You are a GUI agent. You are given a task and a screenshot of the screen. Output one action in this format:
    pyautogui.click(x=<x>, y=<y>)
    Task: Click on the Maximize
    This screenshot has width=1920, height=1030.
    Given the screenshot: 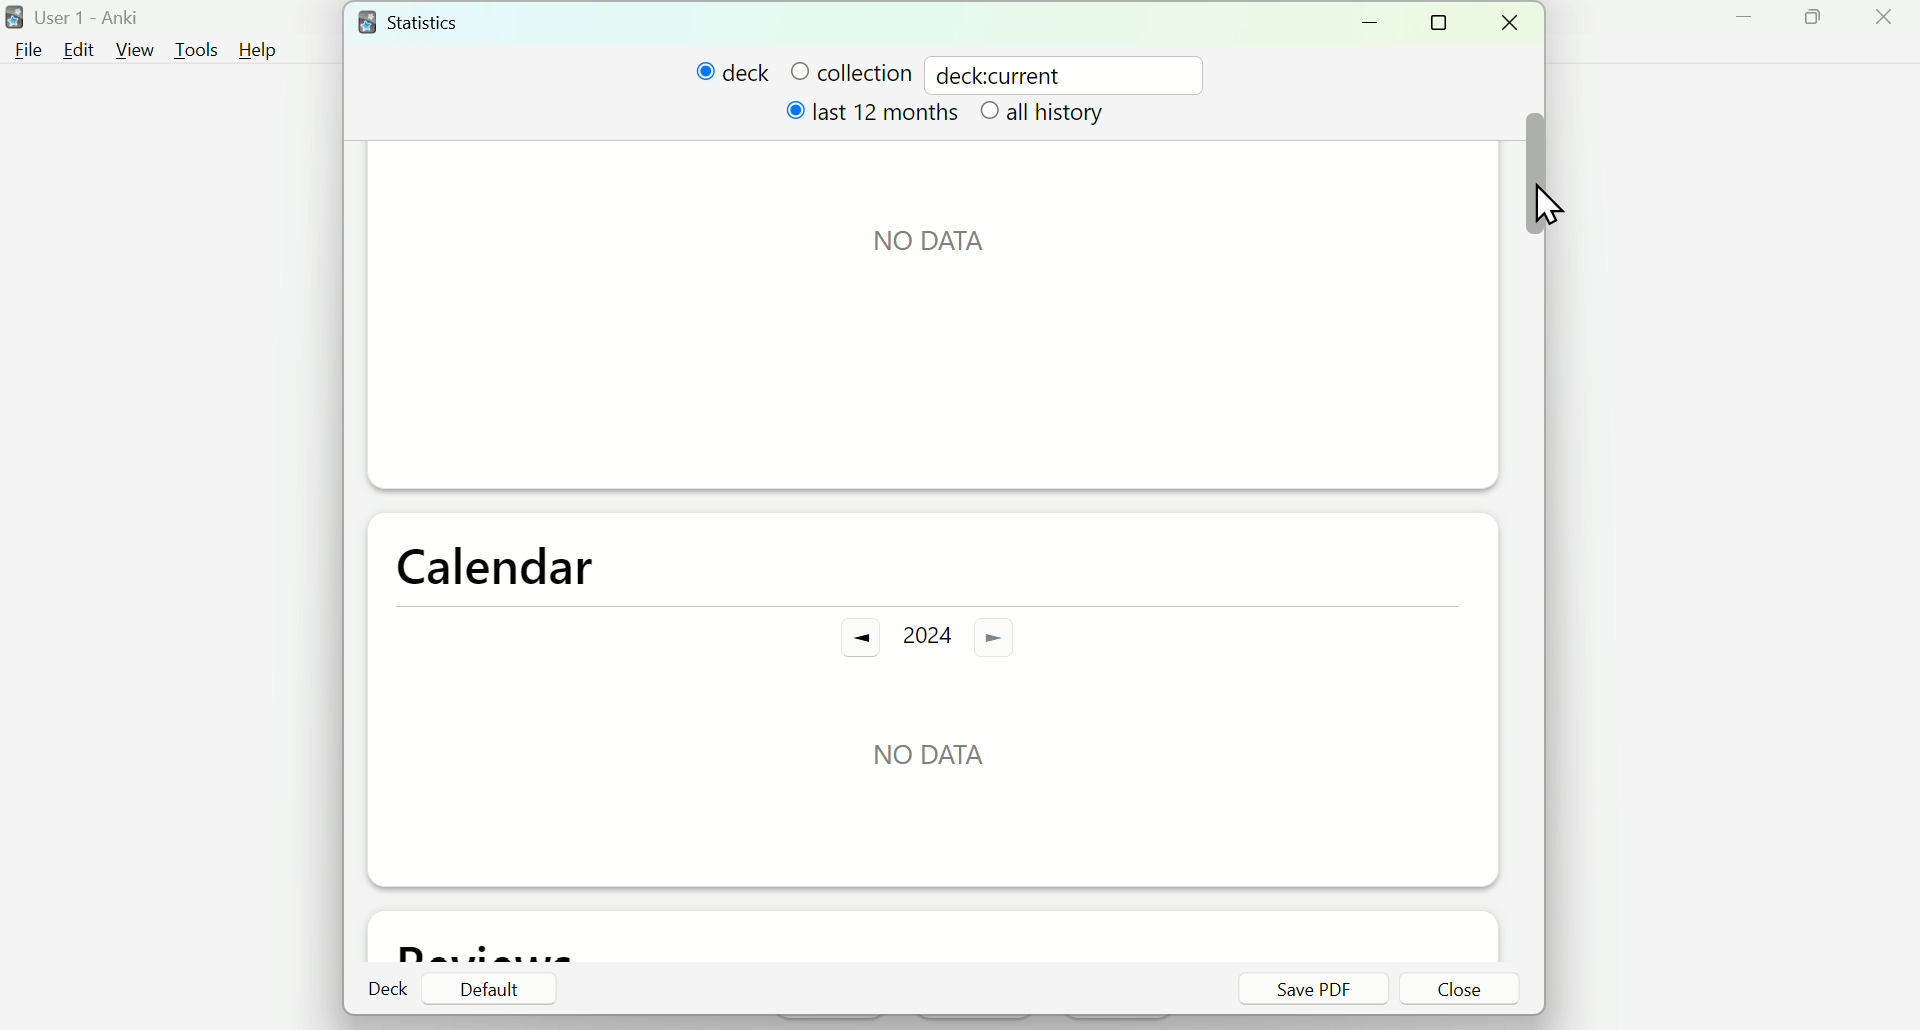 What is the action you would take?
    pyautogui.click(x=1825, y=26)
    